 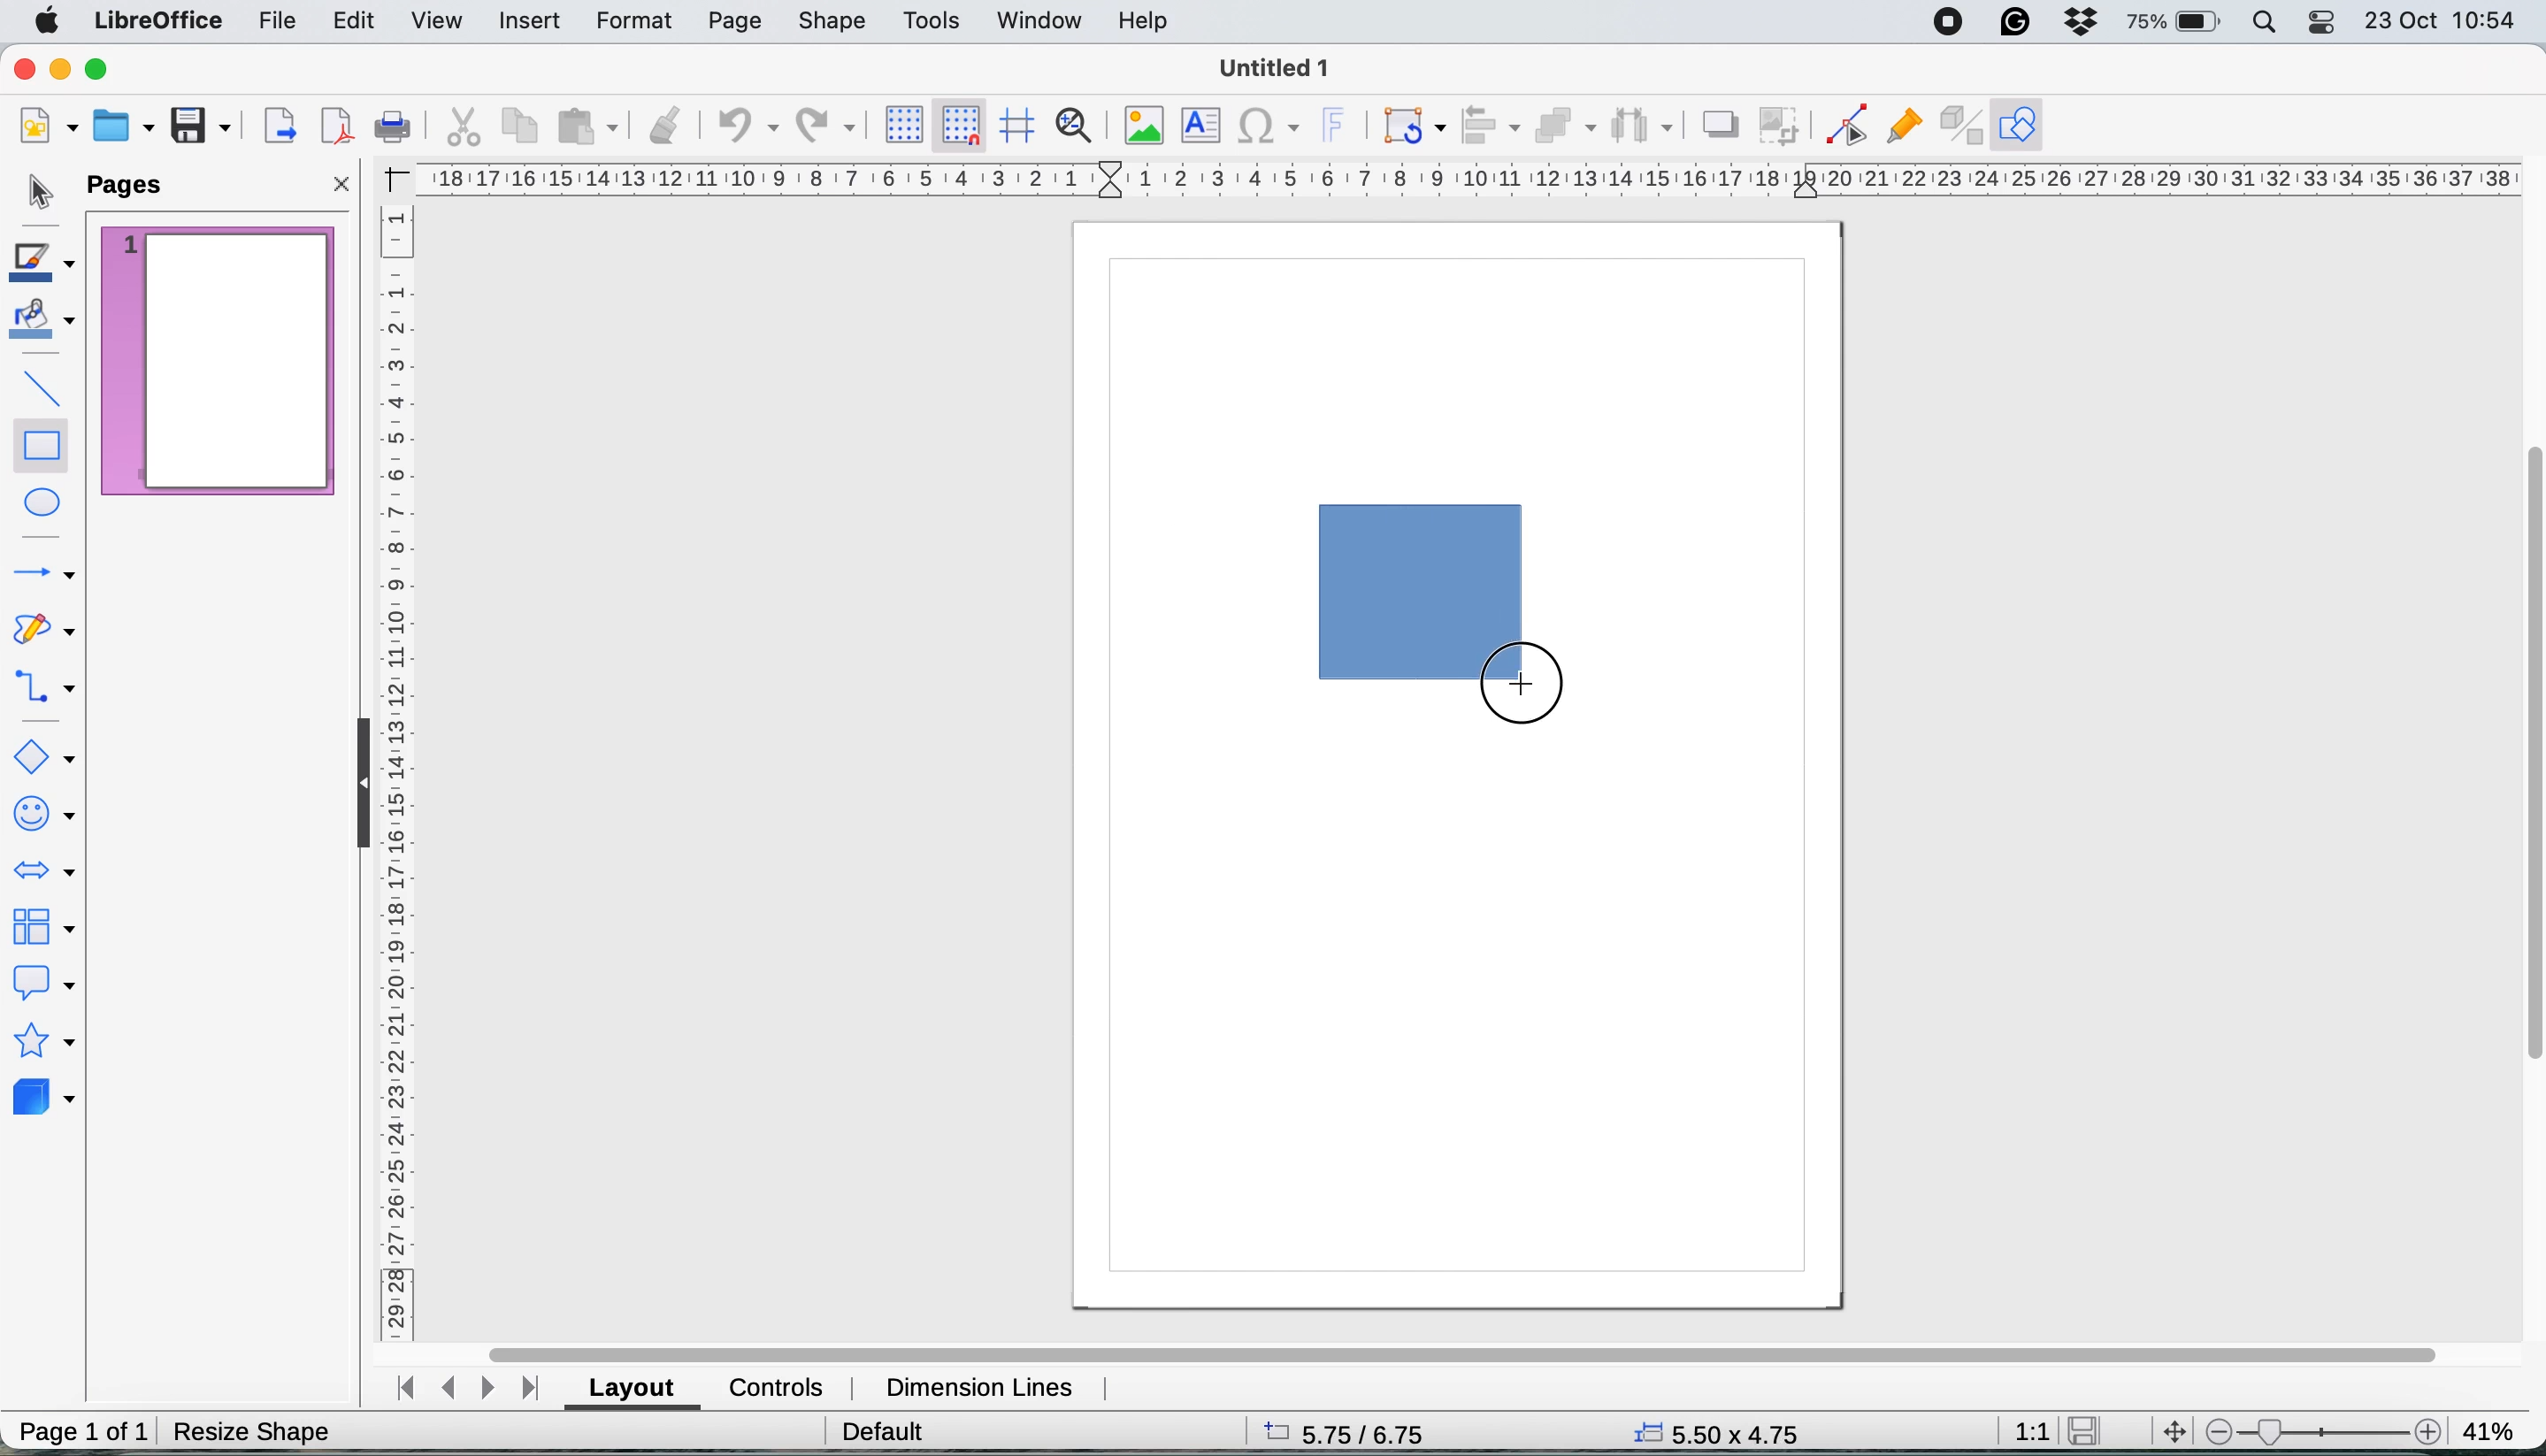 I want to click on zoom and pan, so click(x=1084, y=124).